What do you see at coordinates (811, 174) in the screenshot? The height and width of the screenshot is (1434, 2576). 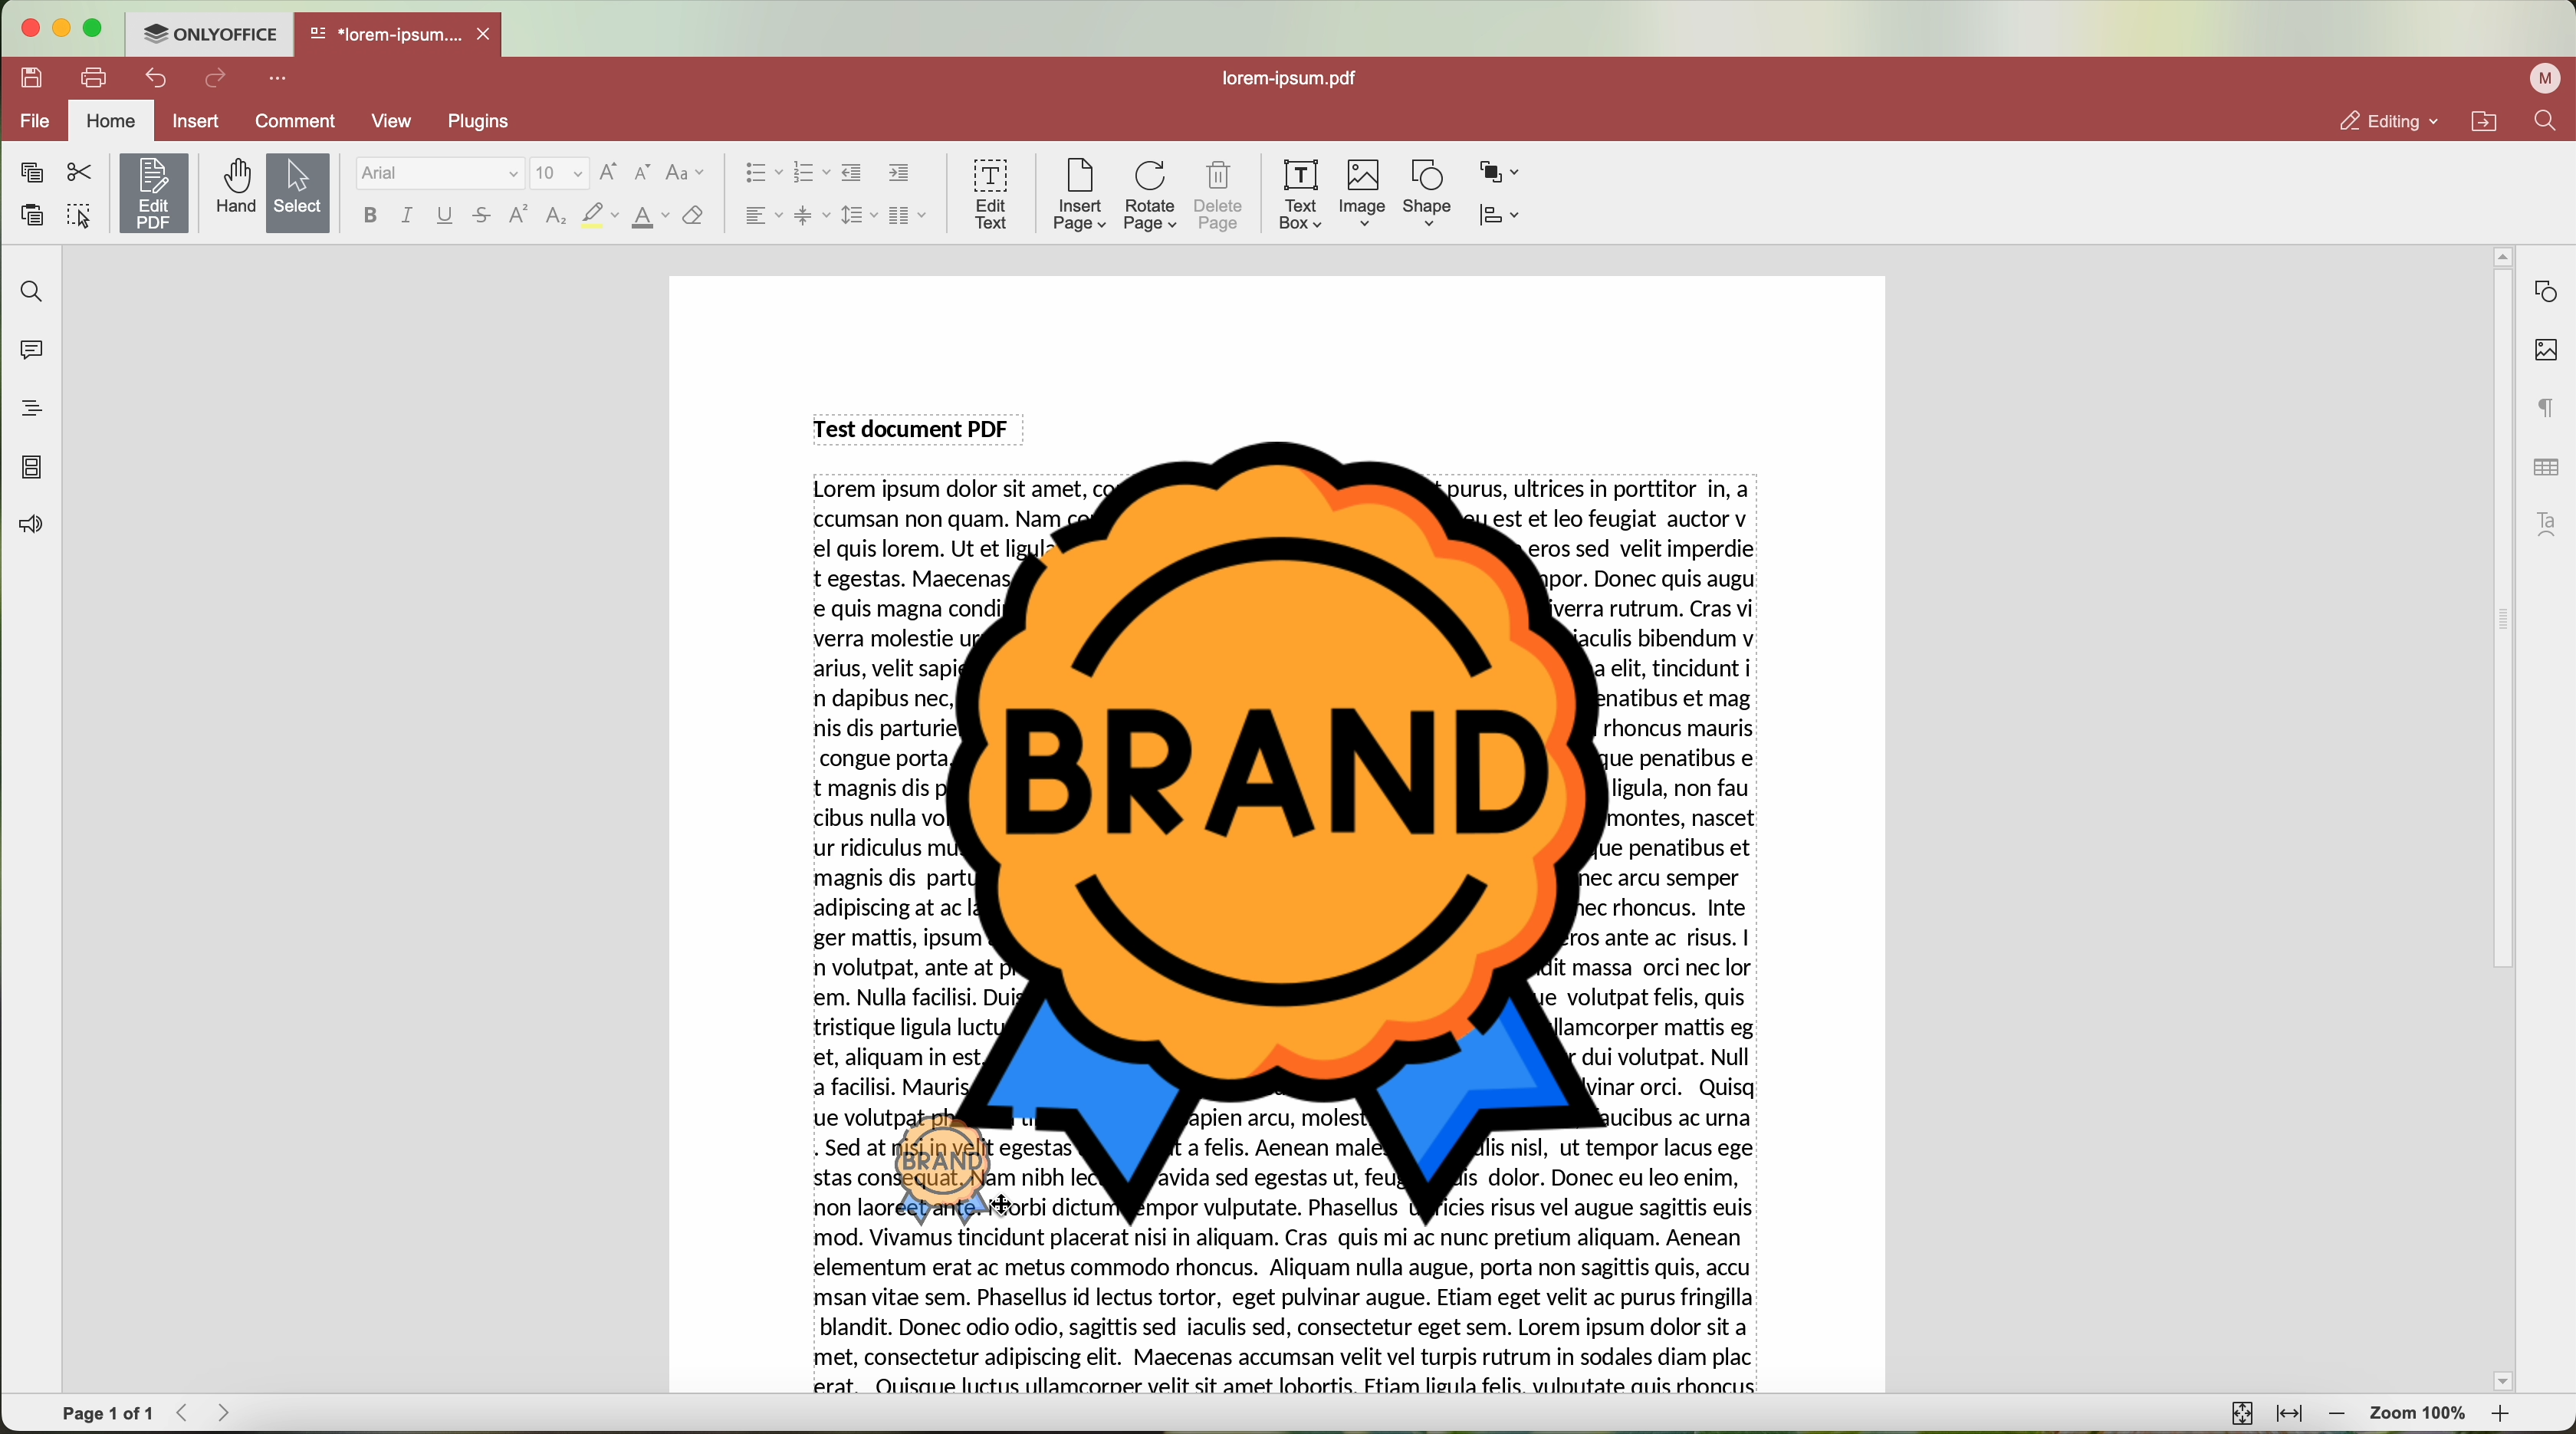 I see `numbering` at bounding box center [811, 174].